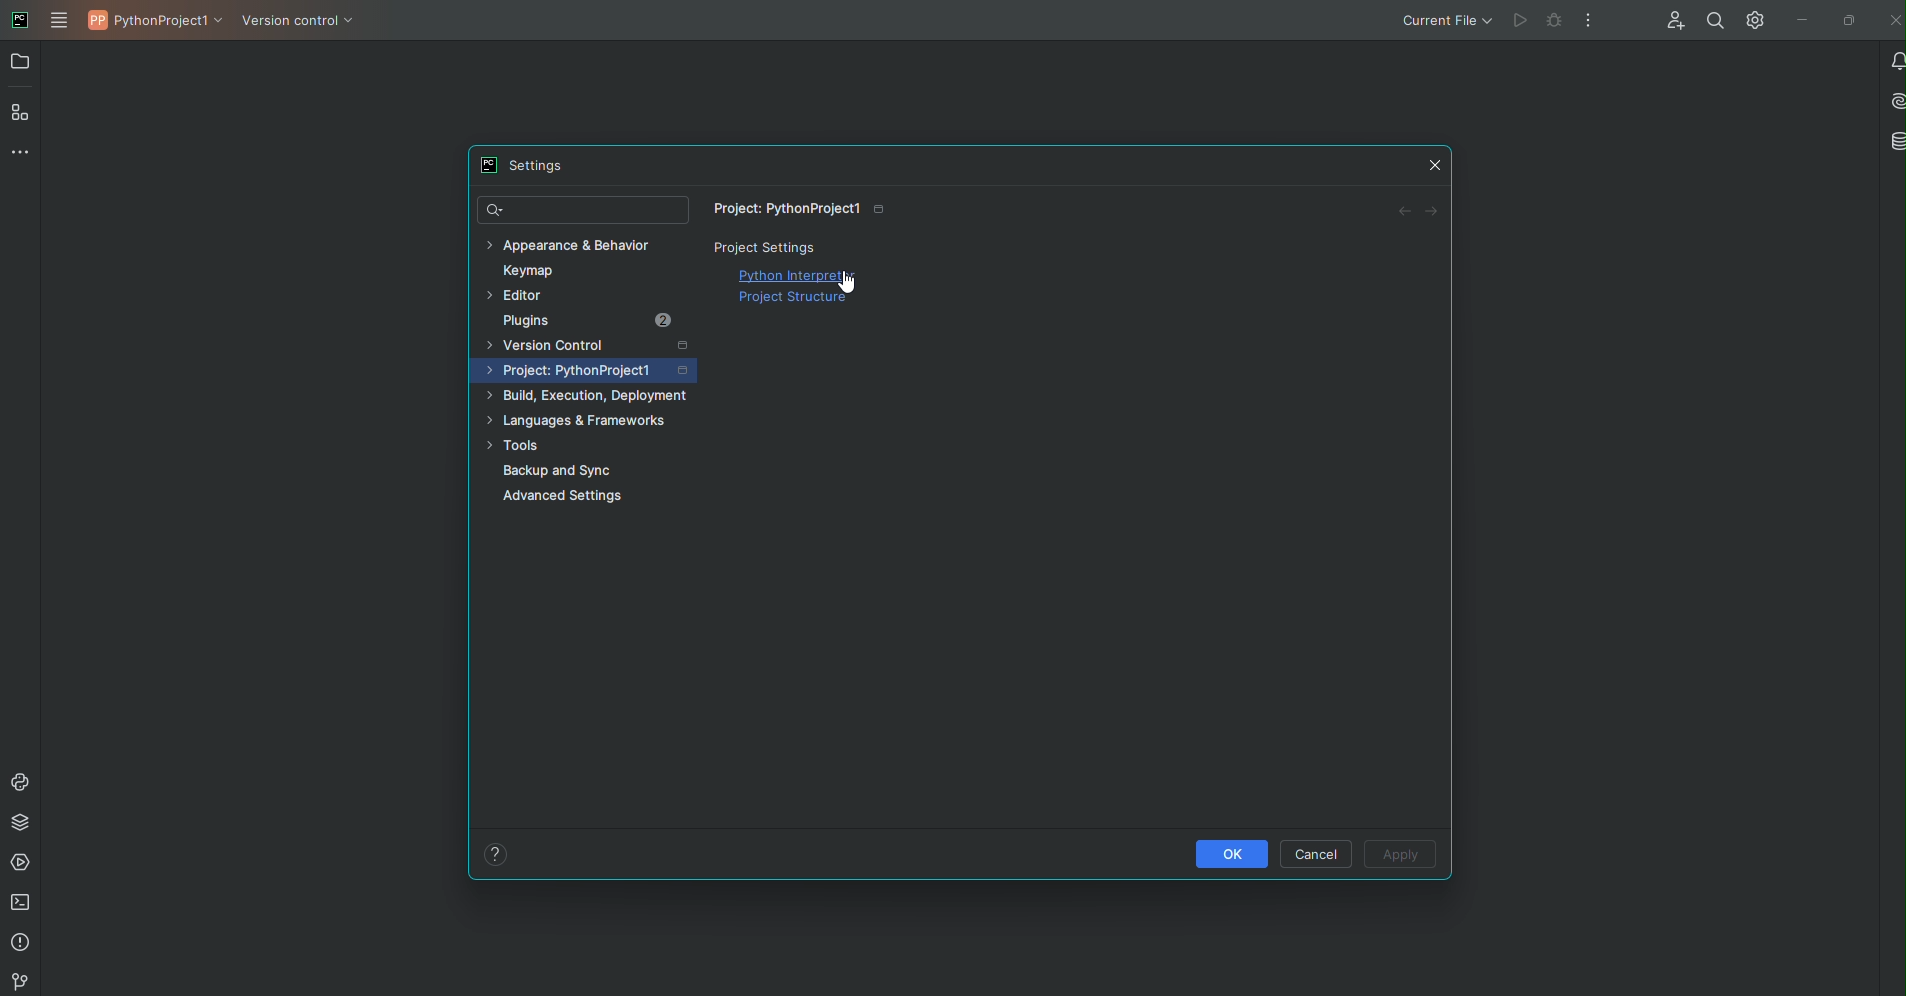 The width and height of the screenshot is (1906, 996). Describe the element at coordinates (1893, 61) in the screenshot. I see `Notifications` at that location.